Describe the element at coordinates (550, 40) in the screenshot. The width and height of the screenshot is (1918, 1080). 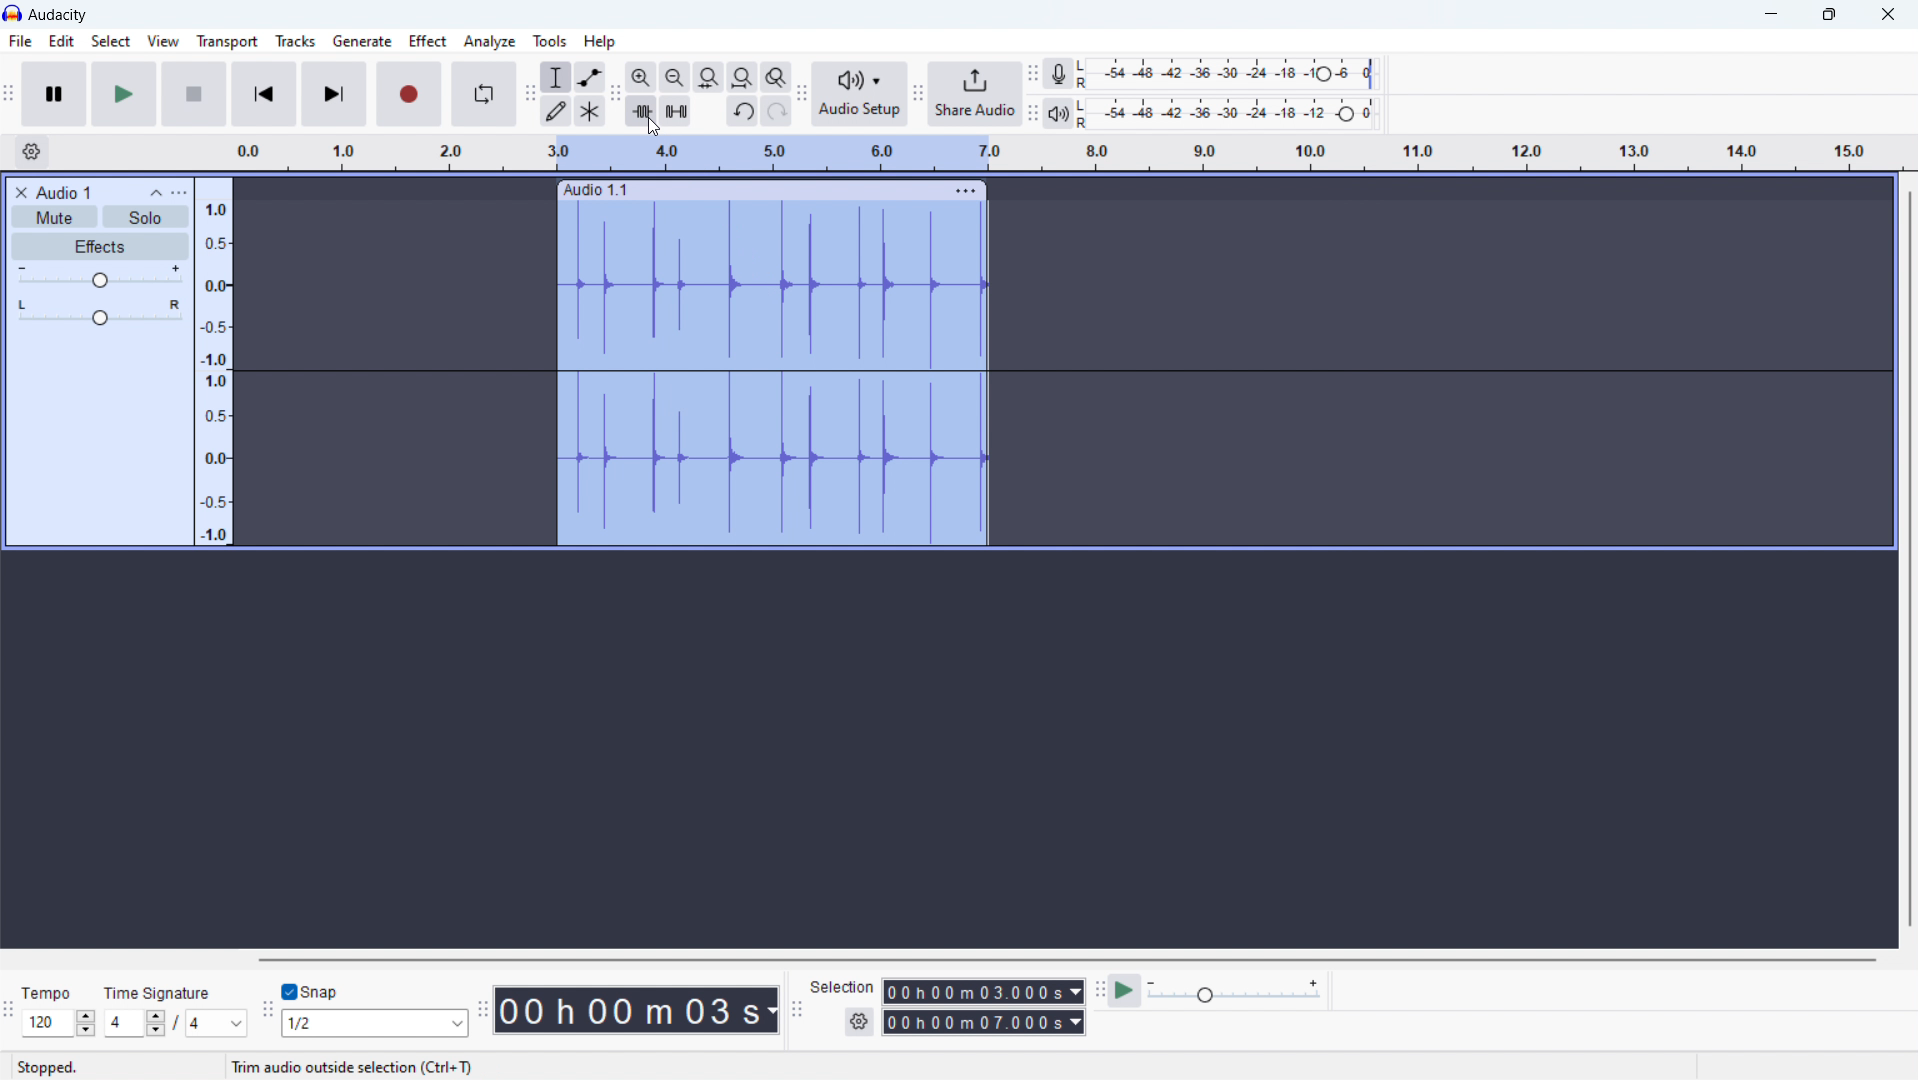
I see `tools` at that location.